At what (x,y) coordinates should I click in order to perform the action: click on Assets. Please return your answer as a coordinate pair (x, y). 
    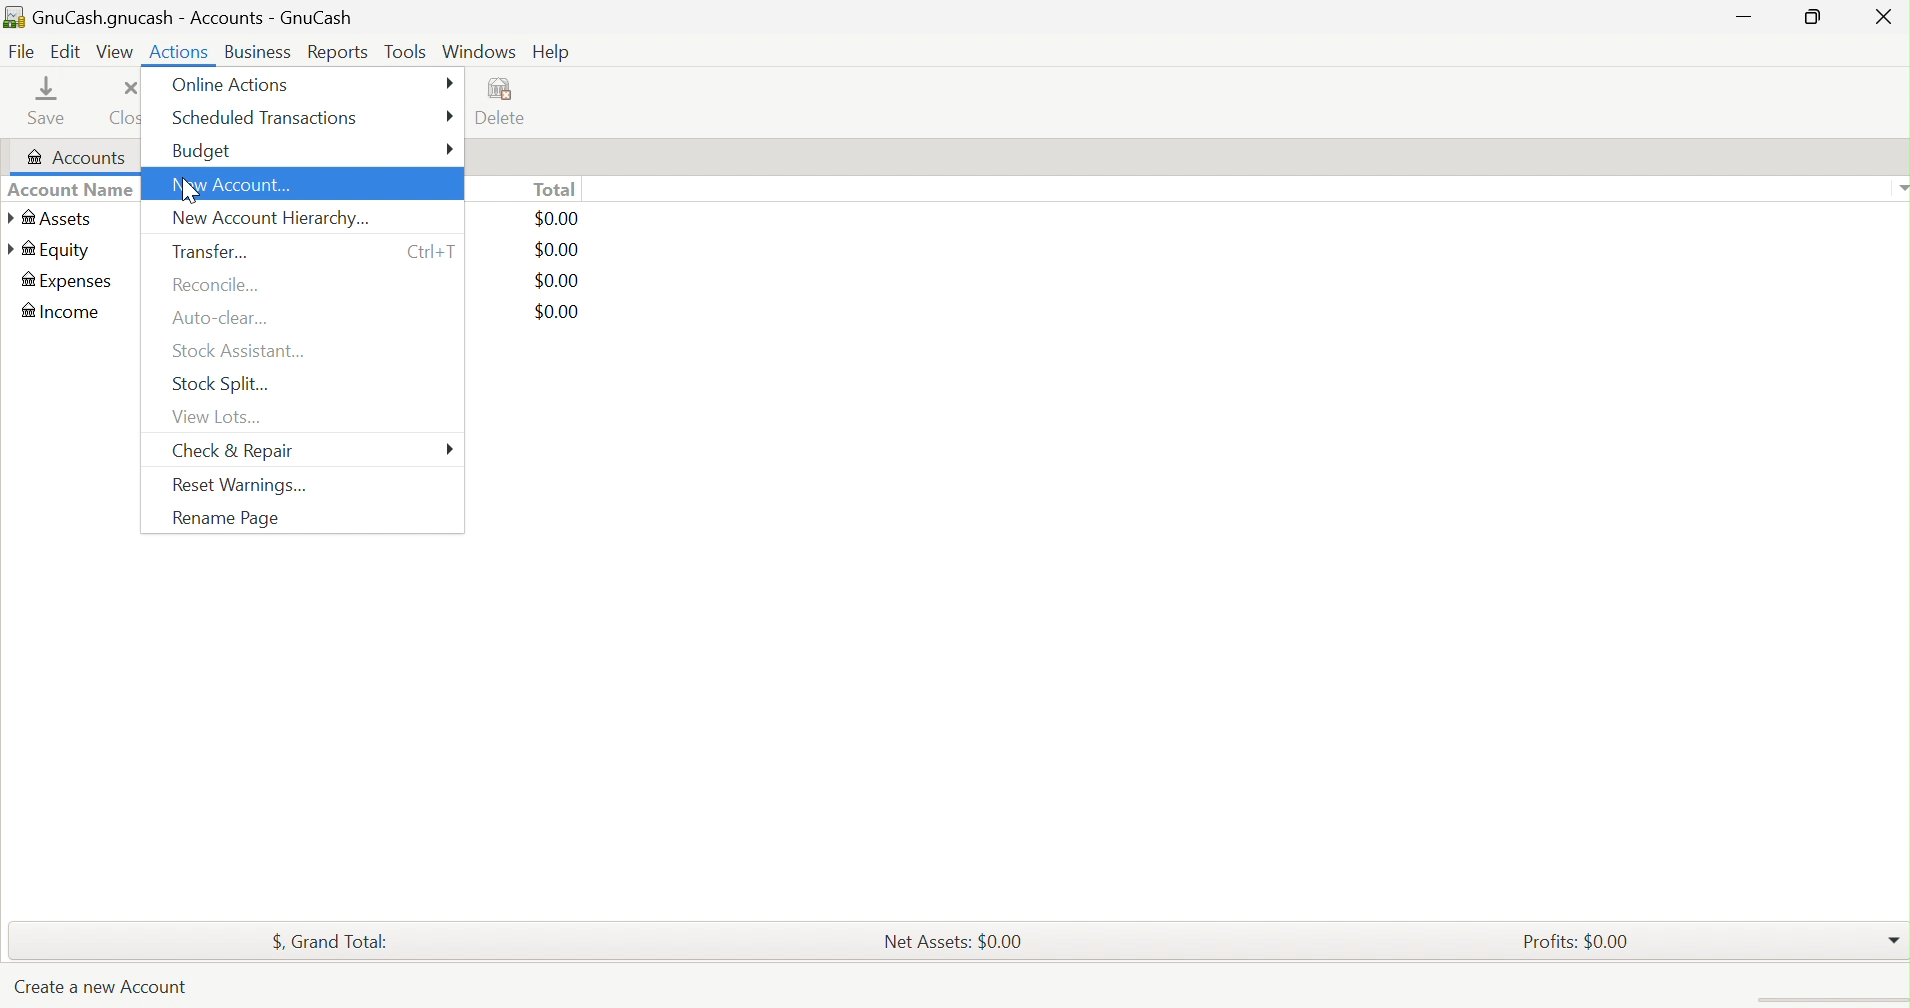
    Looking at the image, I should click on (50, 219).